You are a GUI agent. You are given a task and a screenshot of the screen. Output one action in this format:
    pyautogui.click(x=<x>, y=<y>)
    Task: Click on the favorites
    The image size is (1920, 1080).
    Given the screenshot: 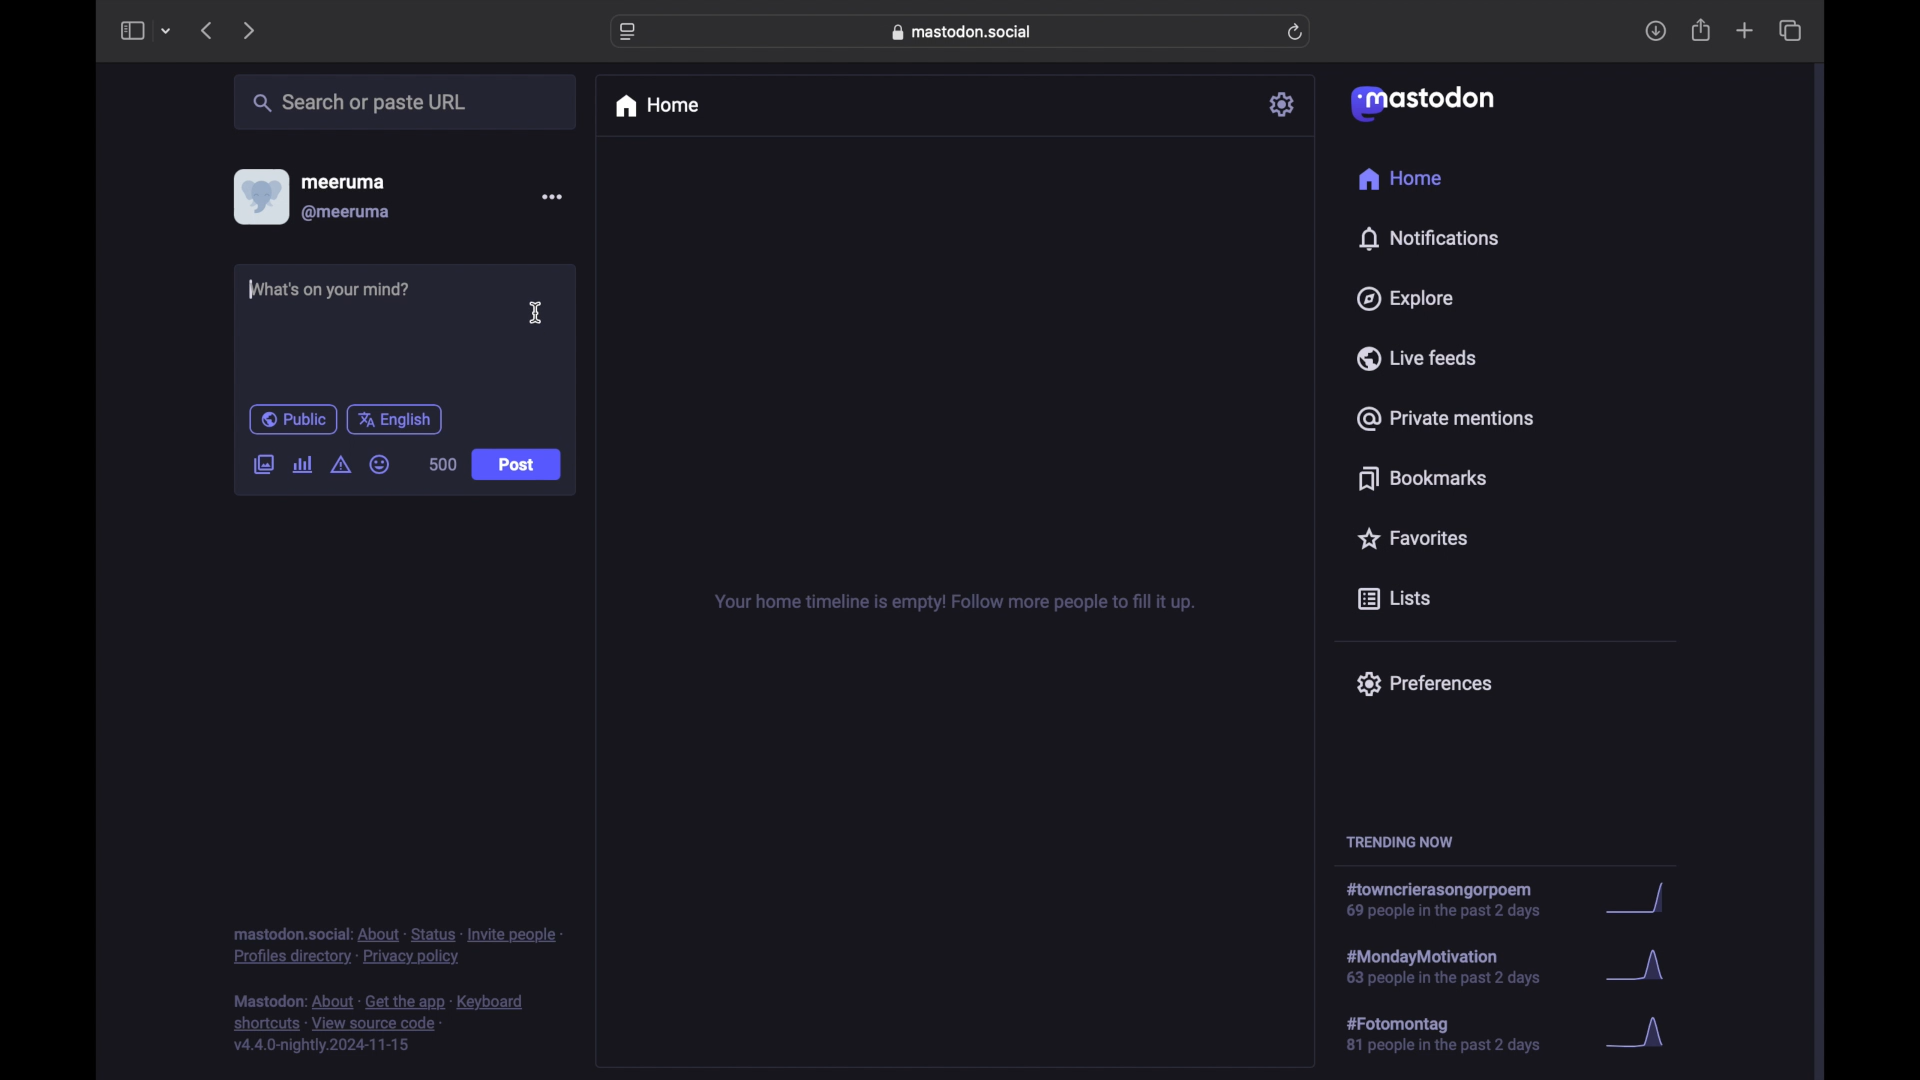 What is the action you would take?
    pyautogui.click(x=1411, y=538)
    